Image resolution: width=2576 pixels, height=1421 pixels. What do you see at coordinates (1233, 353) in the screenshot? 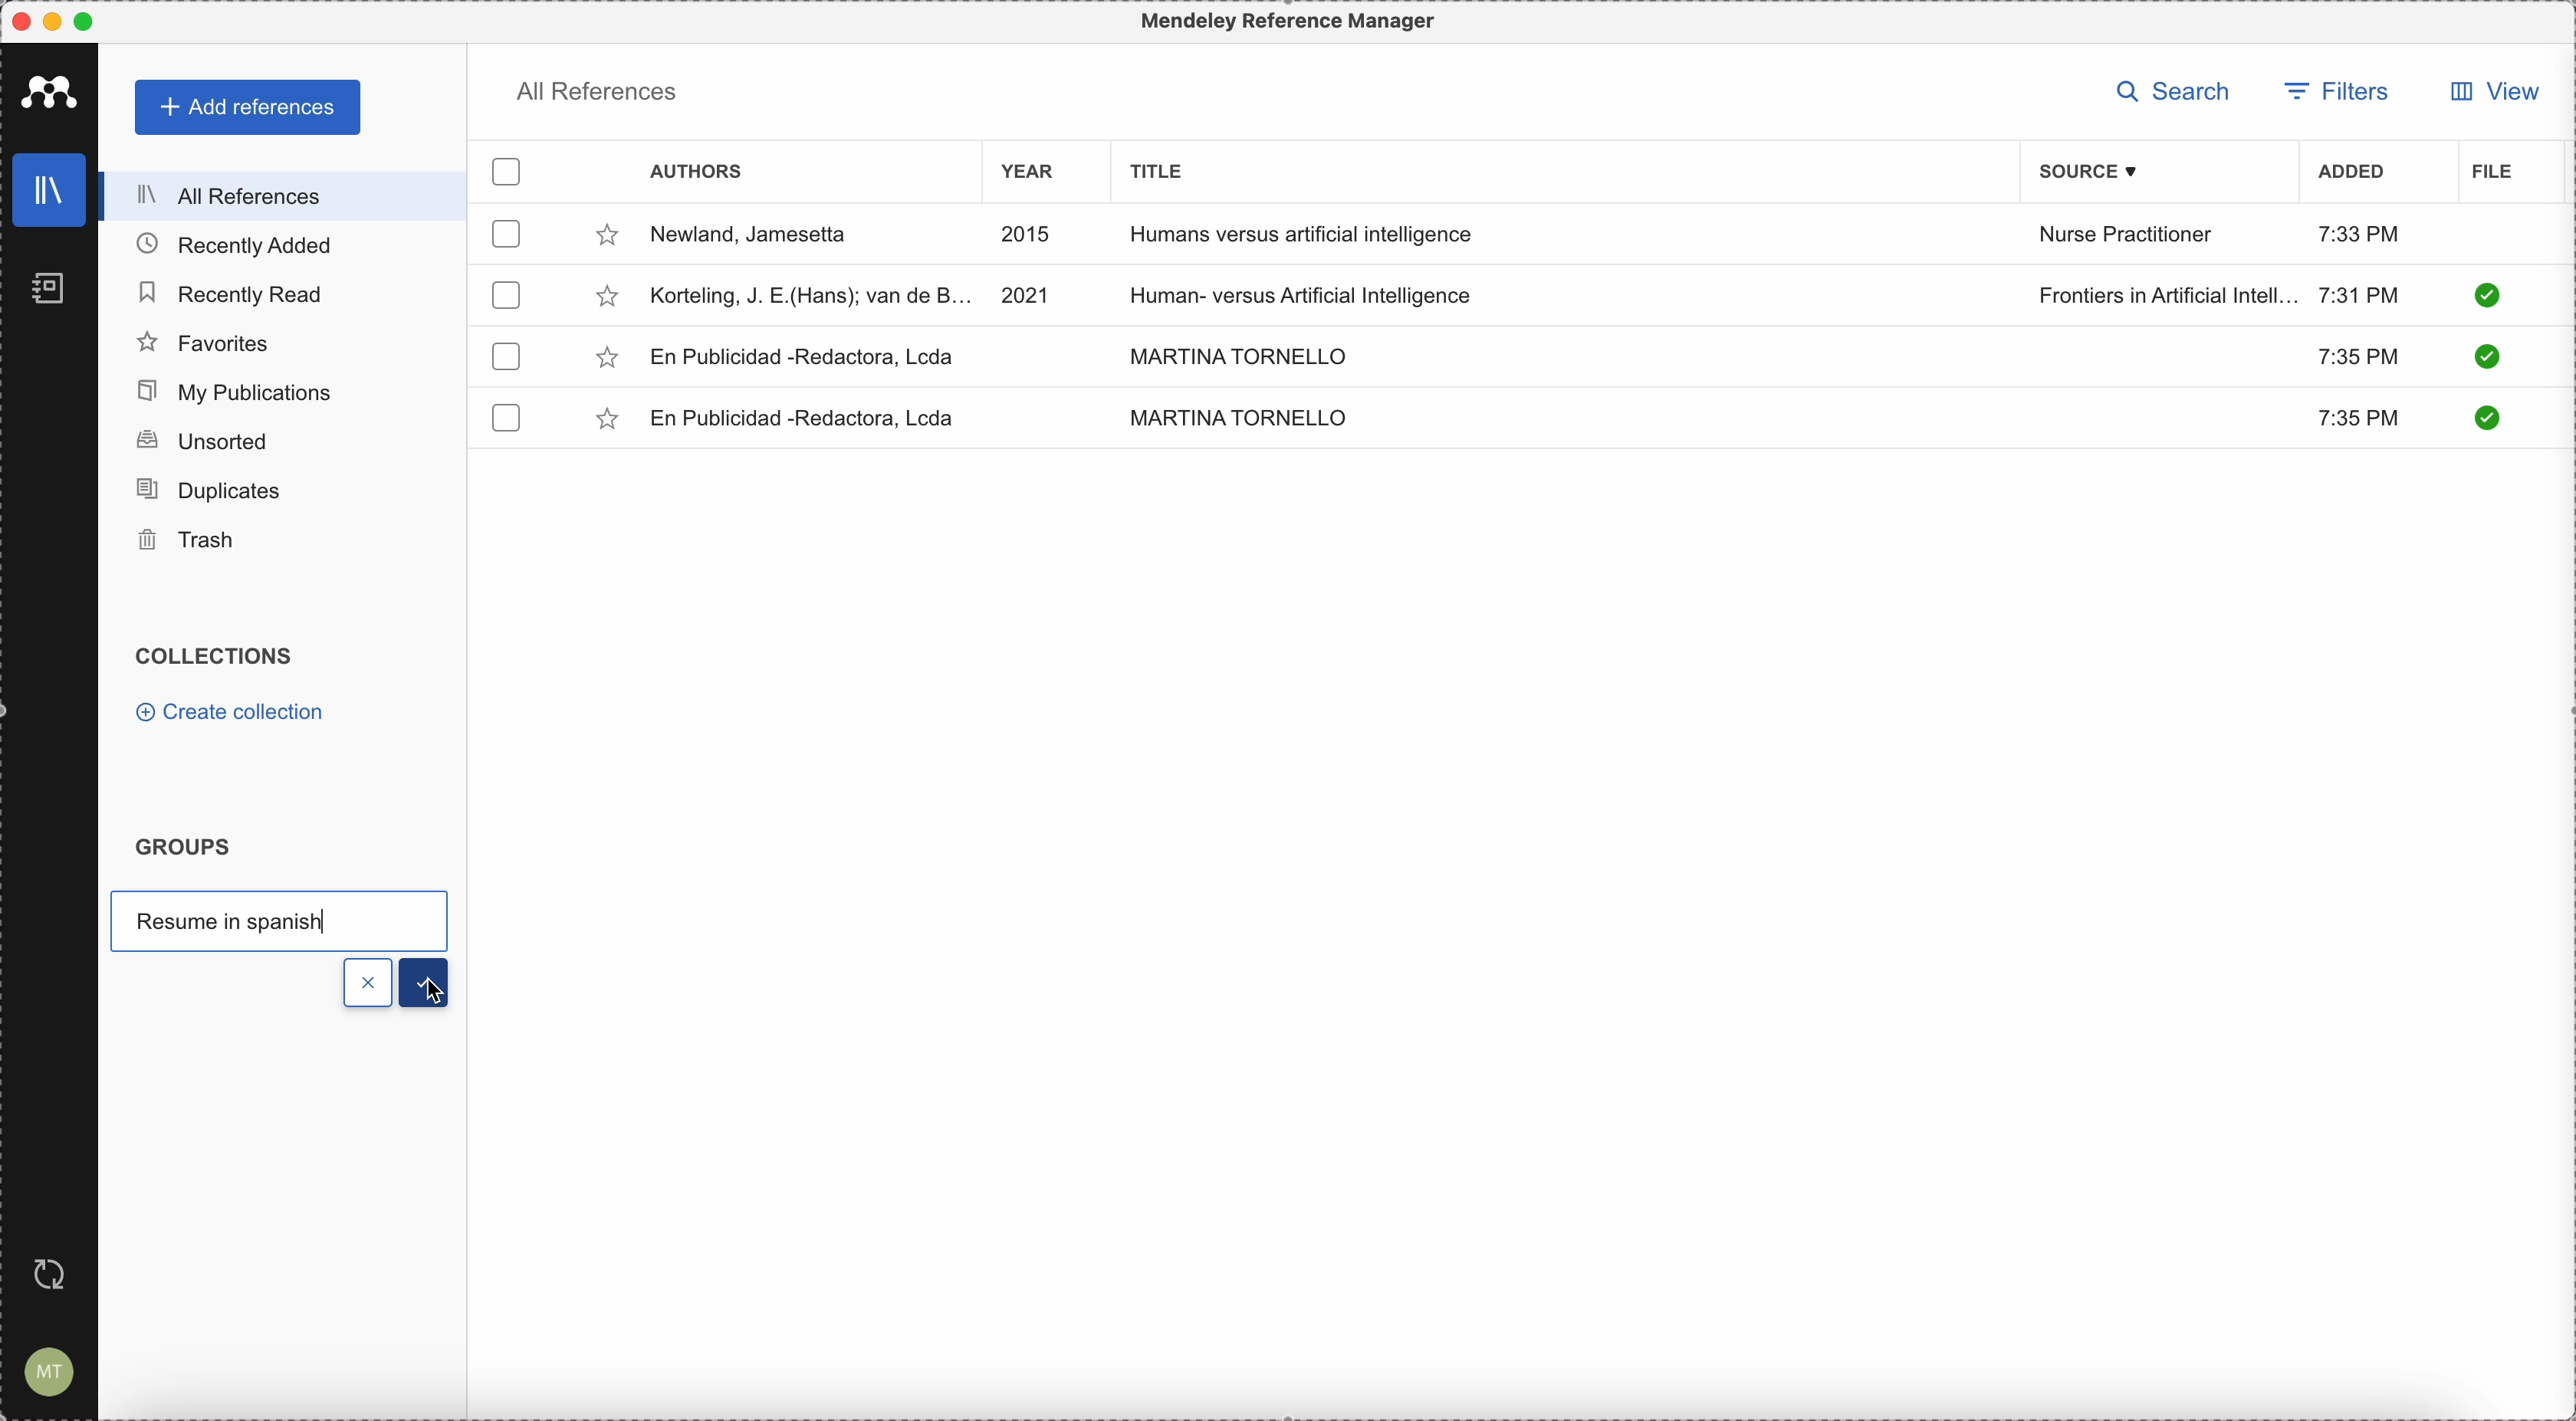
I see `MARTINA TORNELLO` at bounding box center [1233, 353].